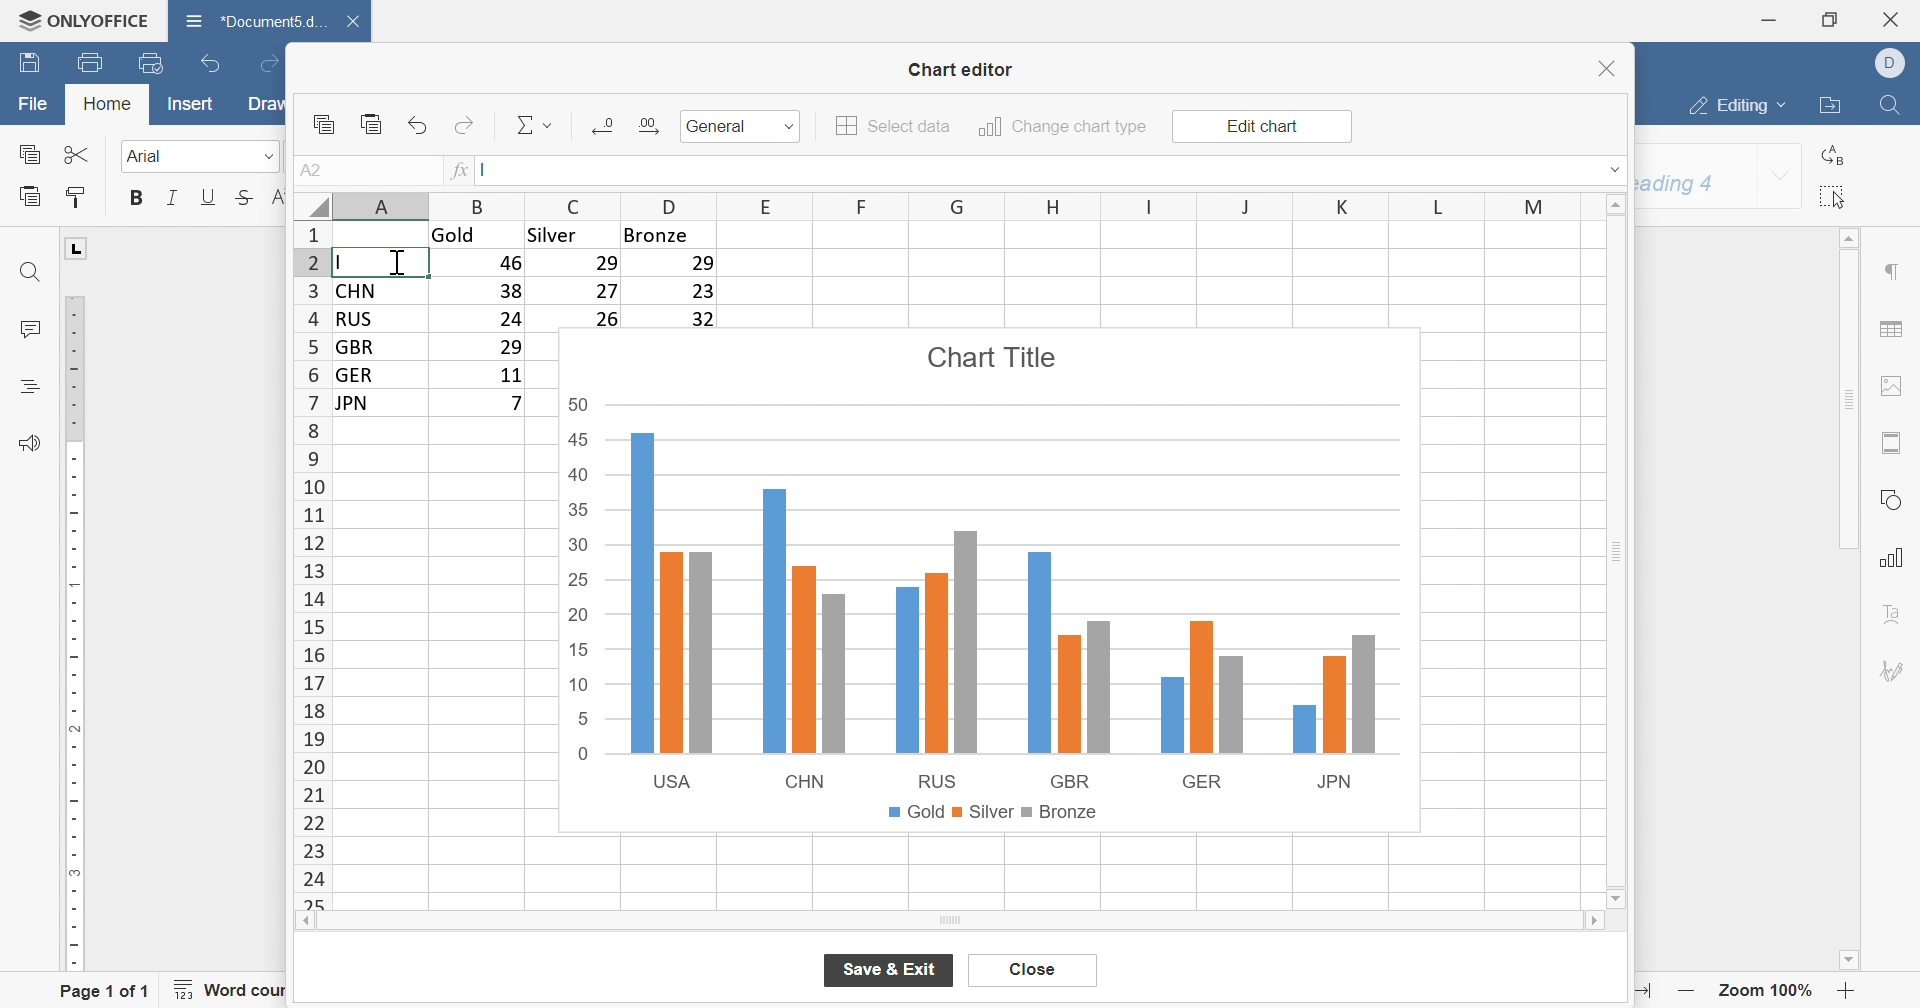 This screenshot has width=1920, height=1008. Describe the element at coordinates (77, 197) in the screenshot. I see `copy style` at that location.